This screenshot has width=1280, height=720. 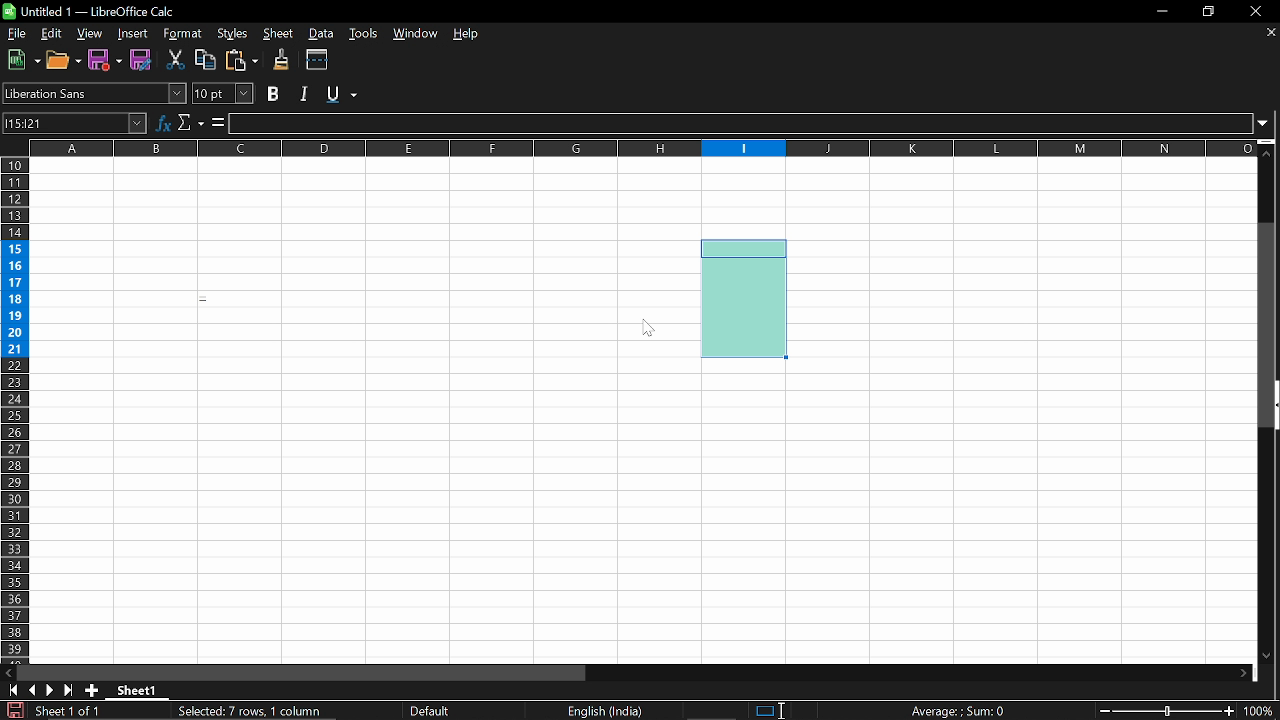 What do you see at coordinates (432, 710) in the screenshot?
I see `page layout` at bounding box center [432, 710].